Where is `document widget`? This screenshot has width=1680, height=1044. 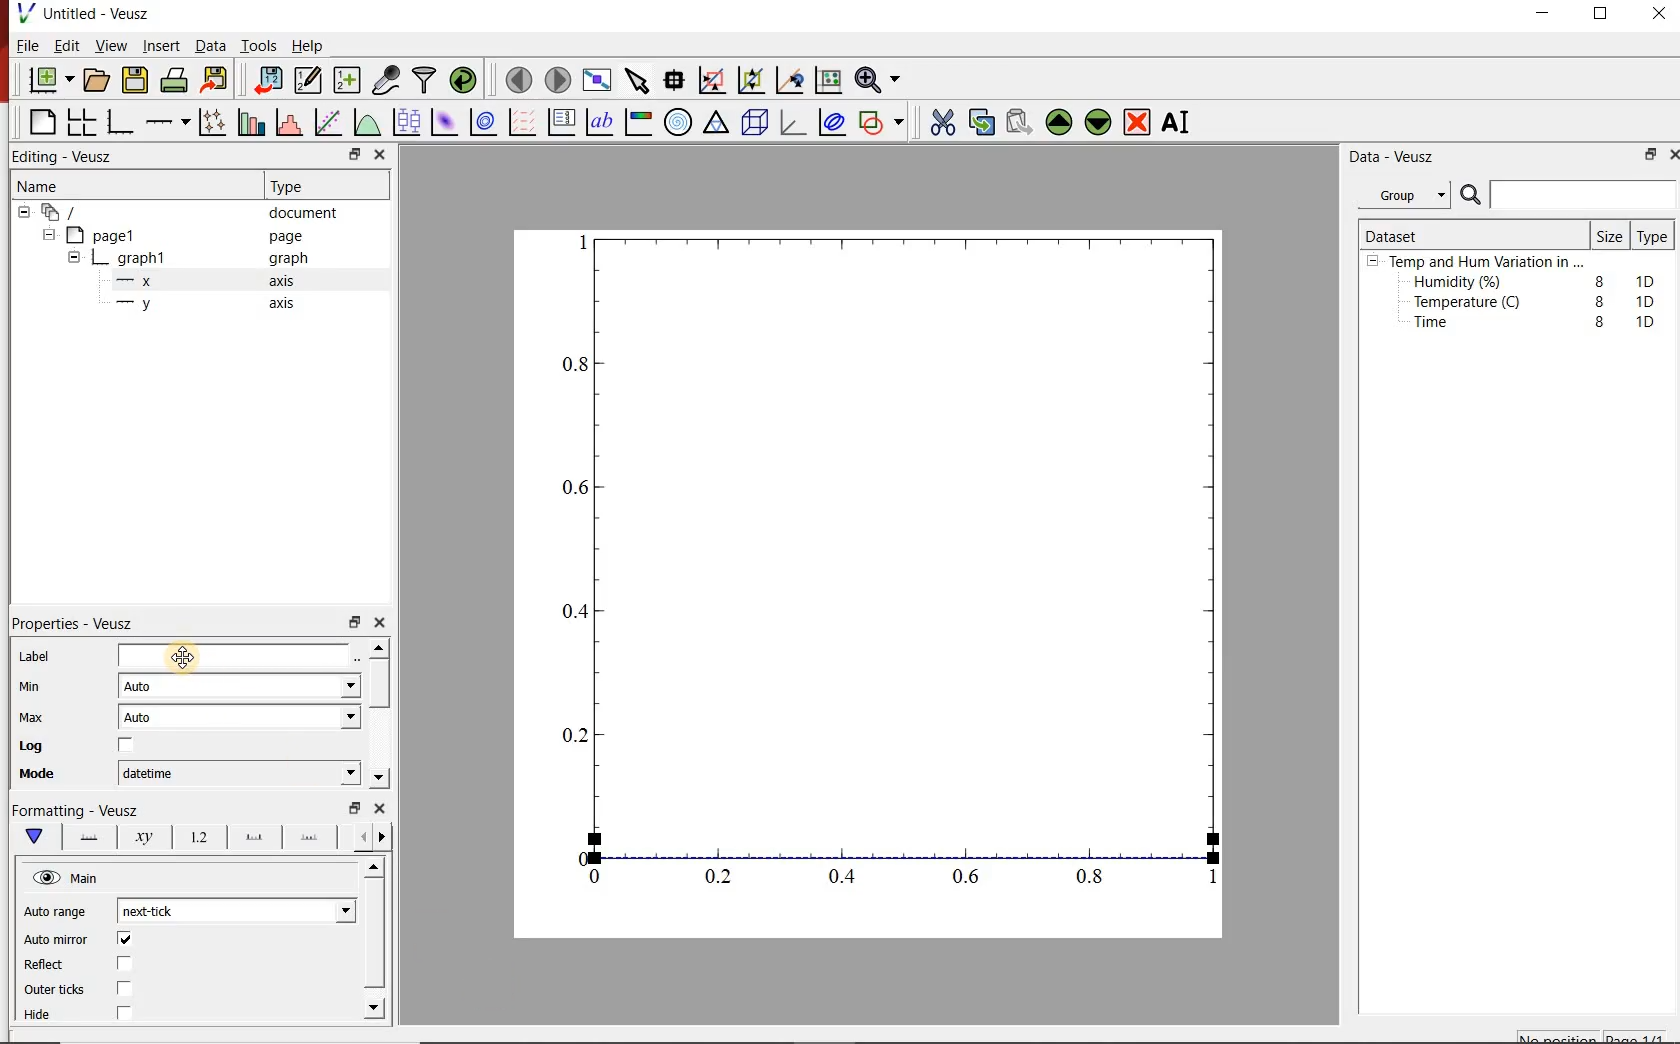 document widget is located at coordinates (71, 213).